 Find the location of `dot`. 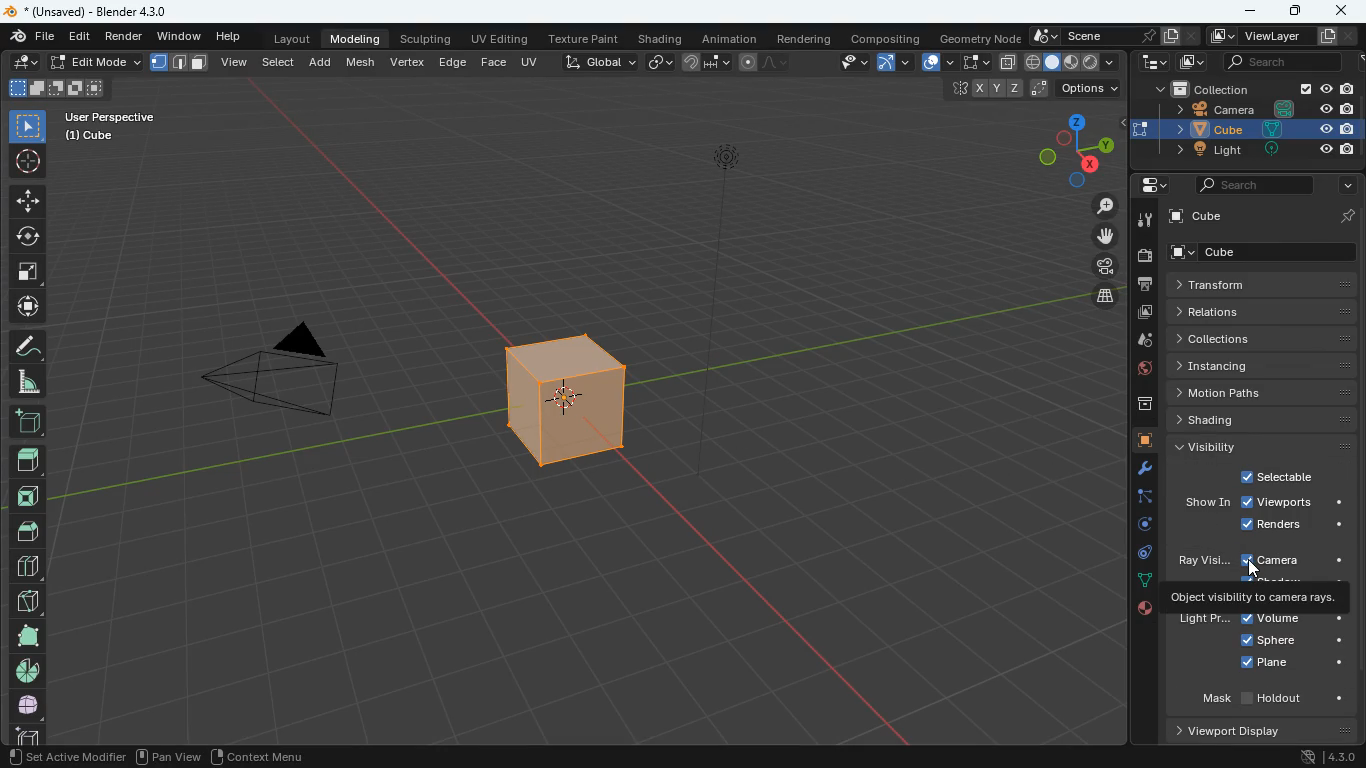

dot is located at coordinates (1144, 583).